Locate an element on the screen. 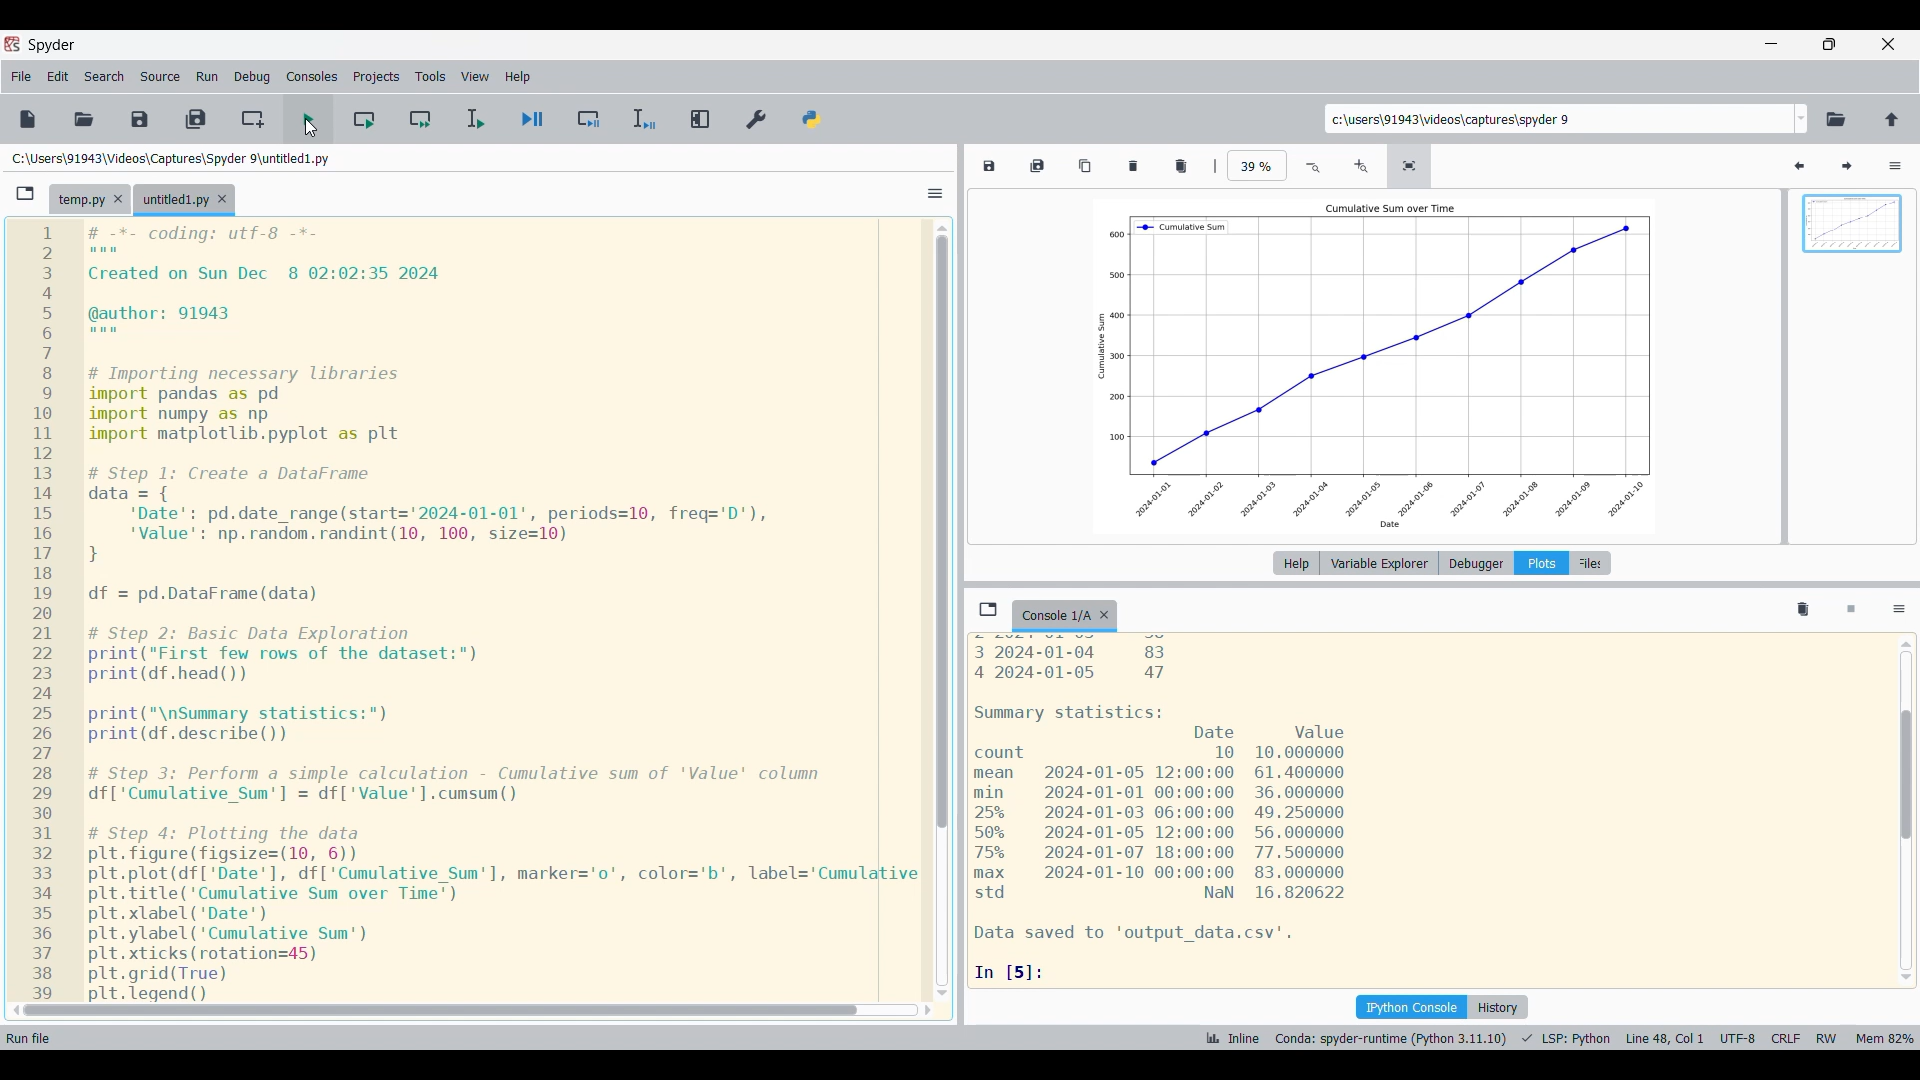  Save all is located at coordinates (197, 120).